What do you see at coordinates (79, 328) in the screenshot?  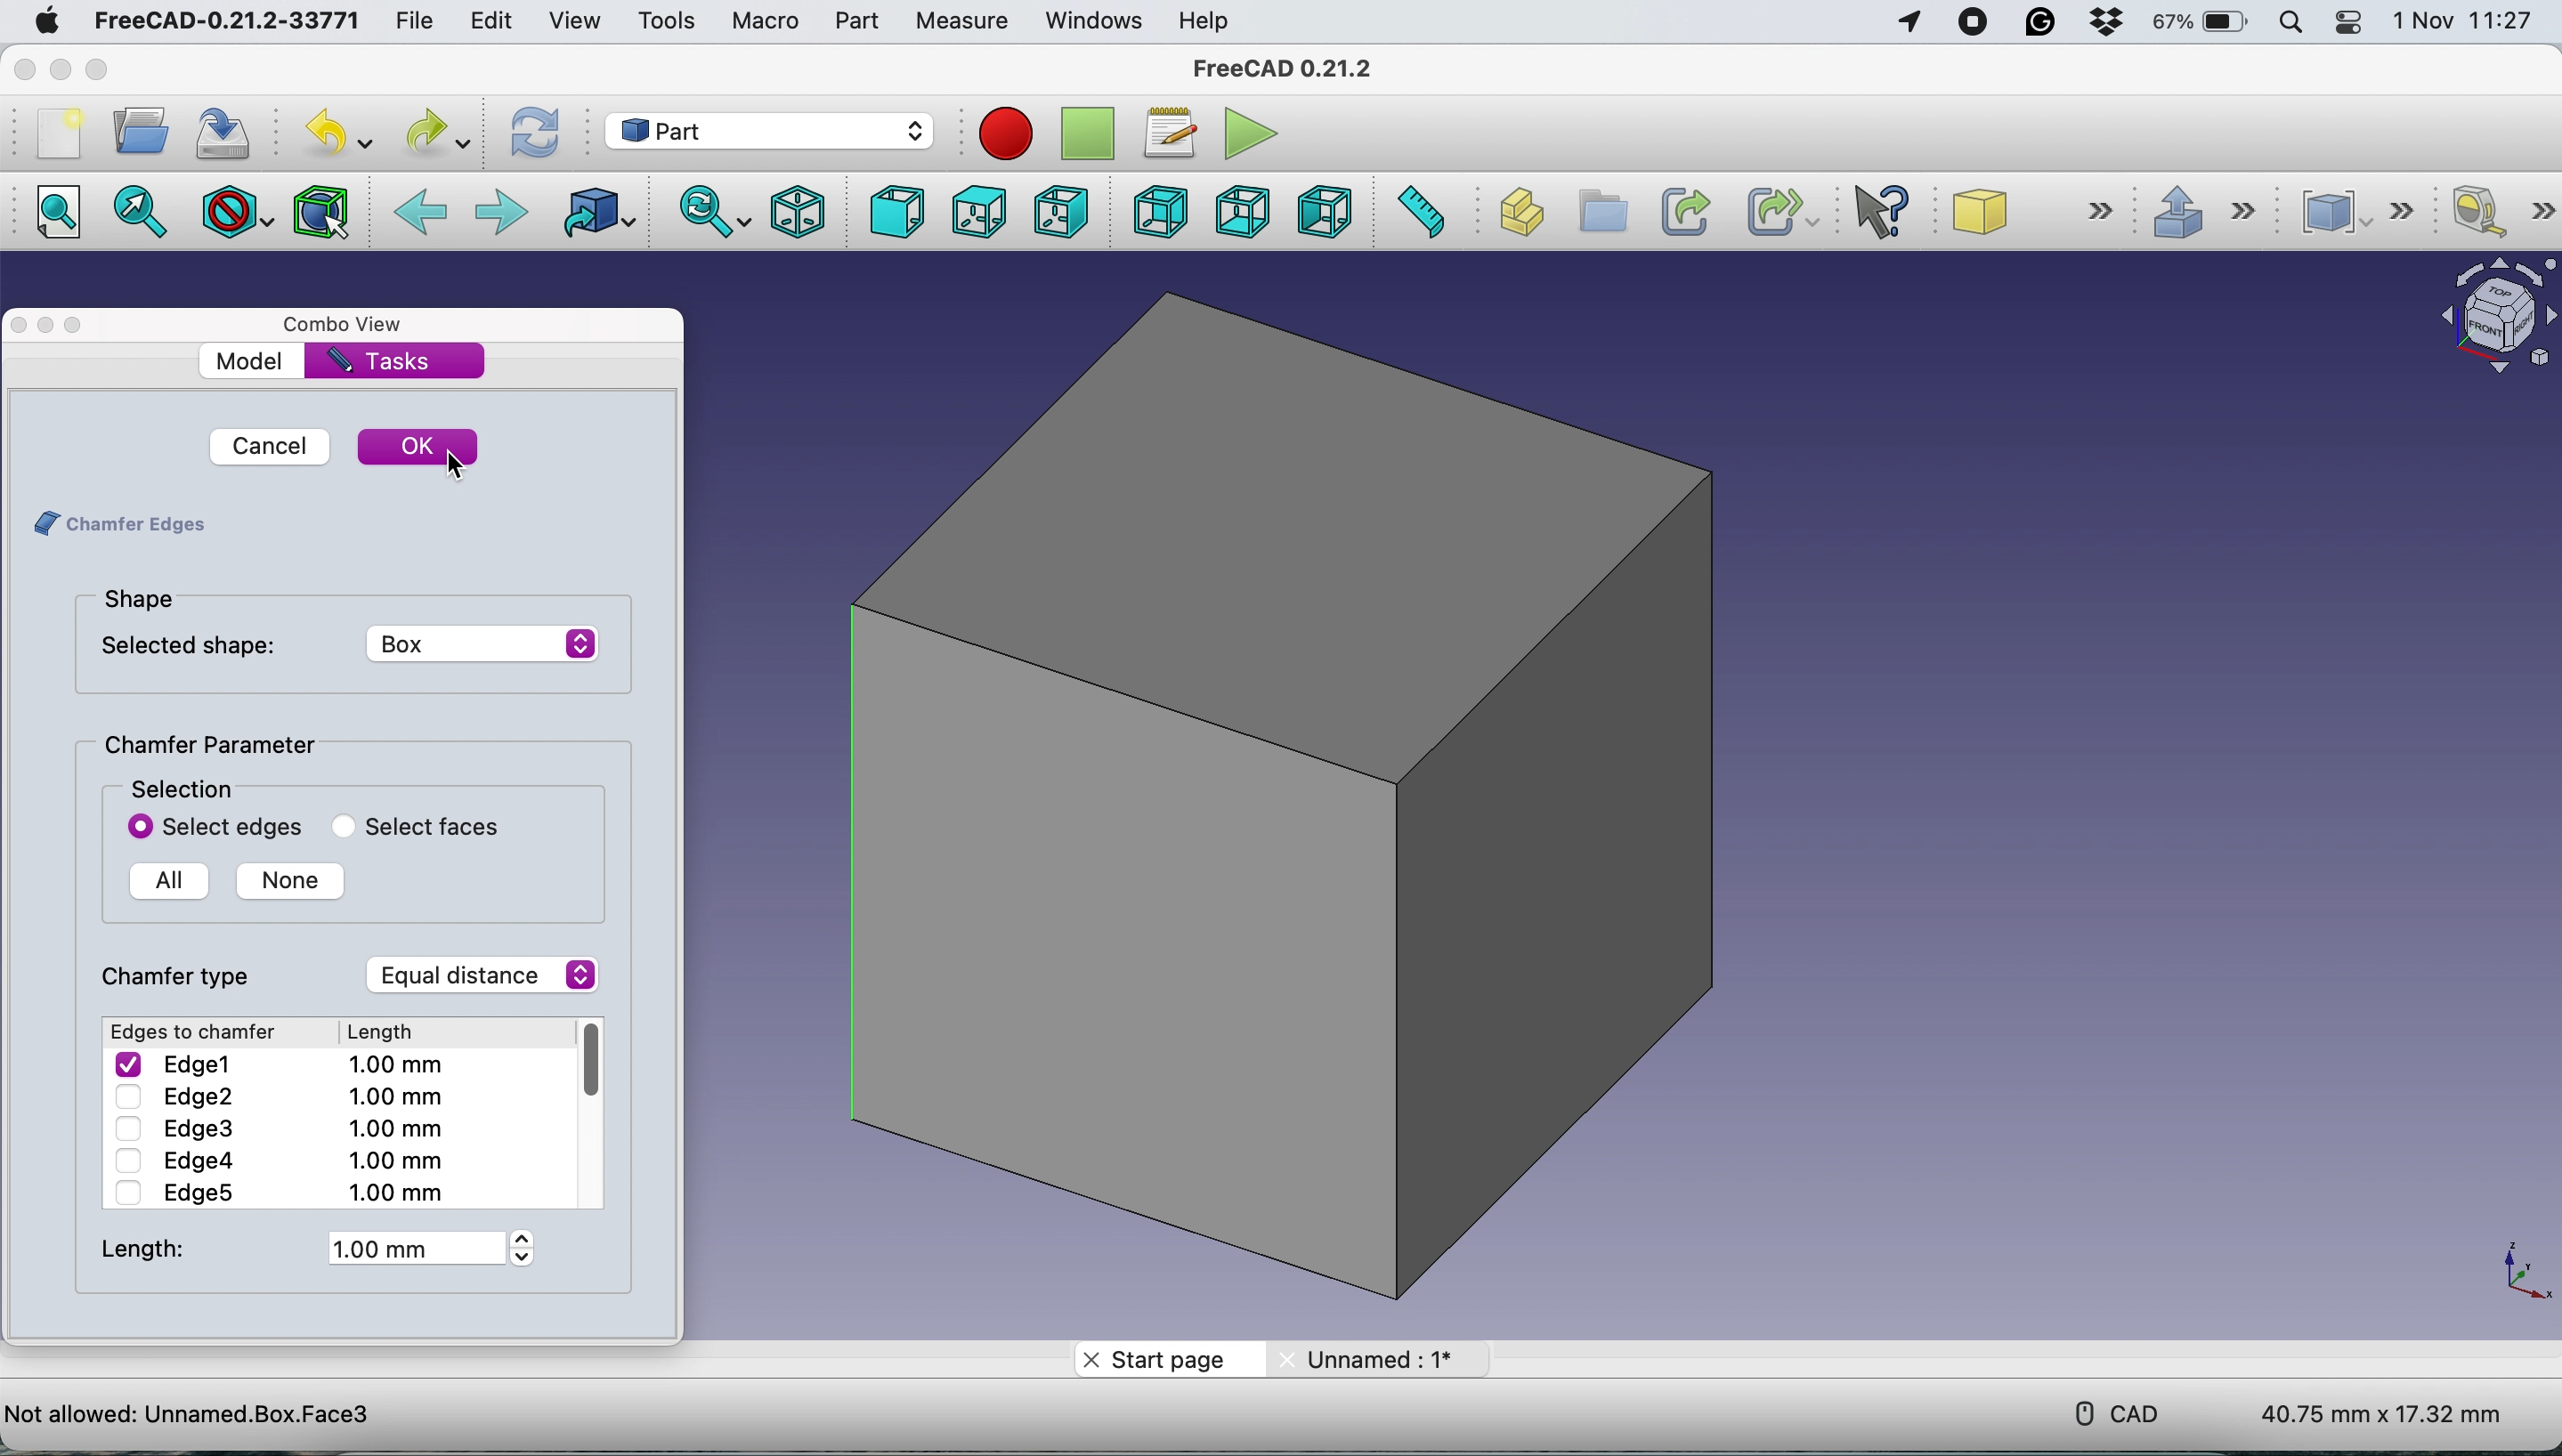 I see `maximise` at bounding box center [79, 328].